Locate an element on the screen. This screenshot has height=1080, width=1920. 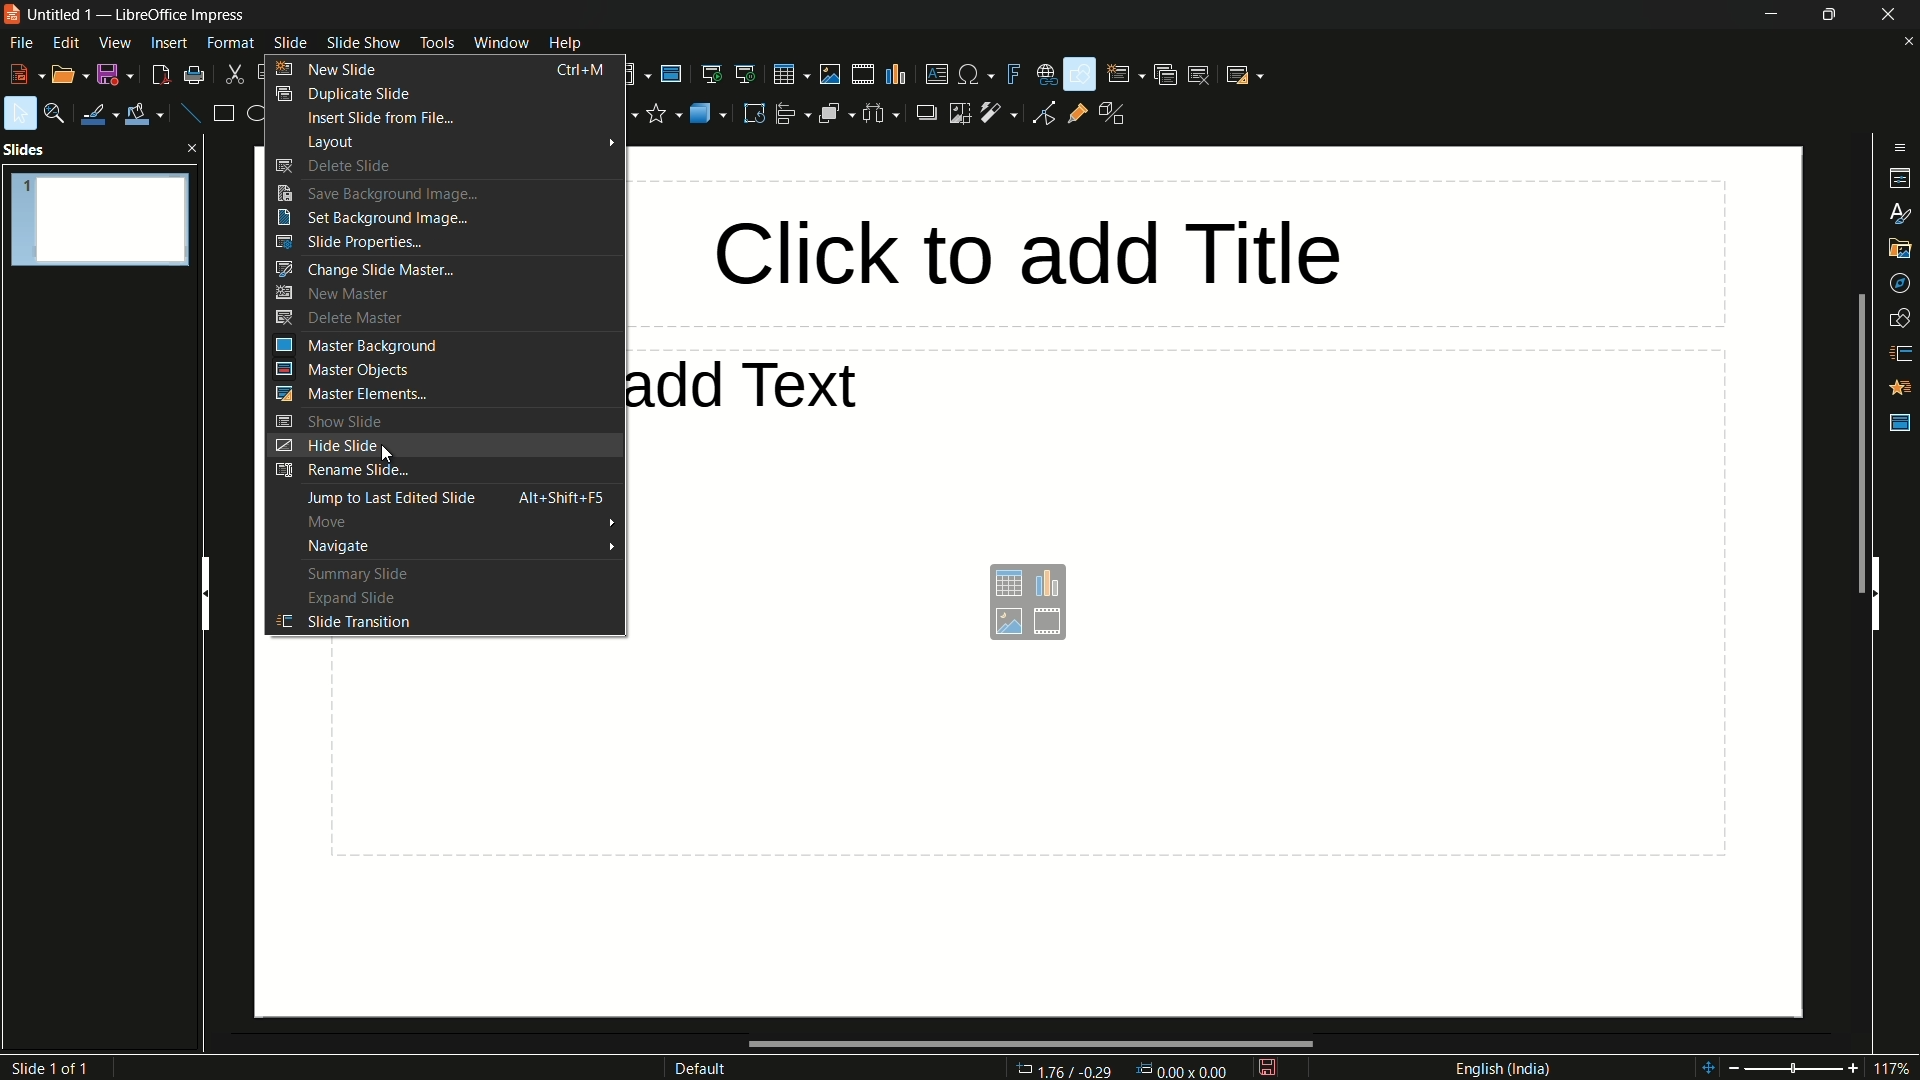
show slide is located at coordinates (330, 422).